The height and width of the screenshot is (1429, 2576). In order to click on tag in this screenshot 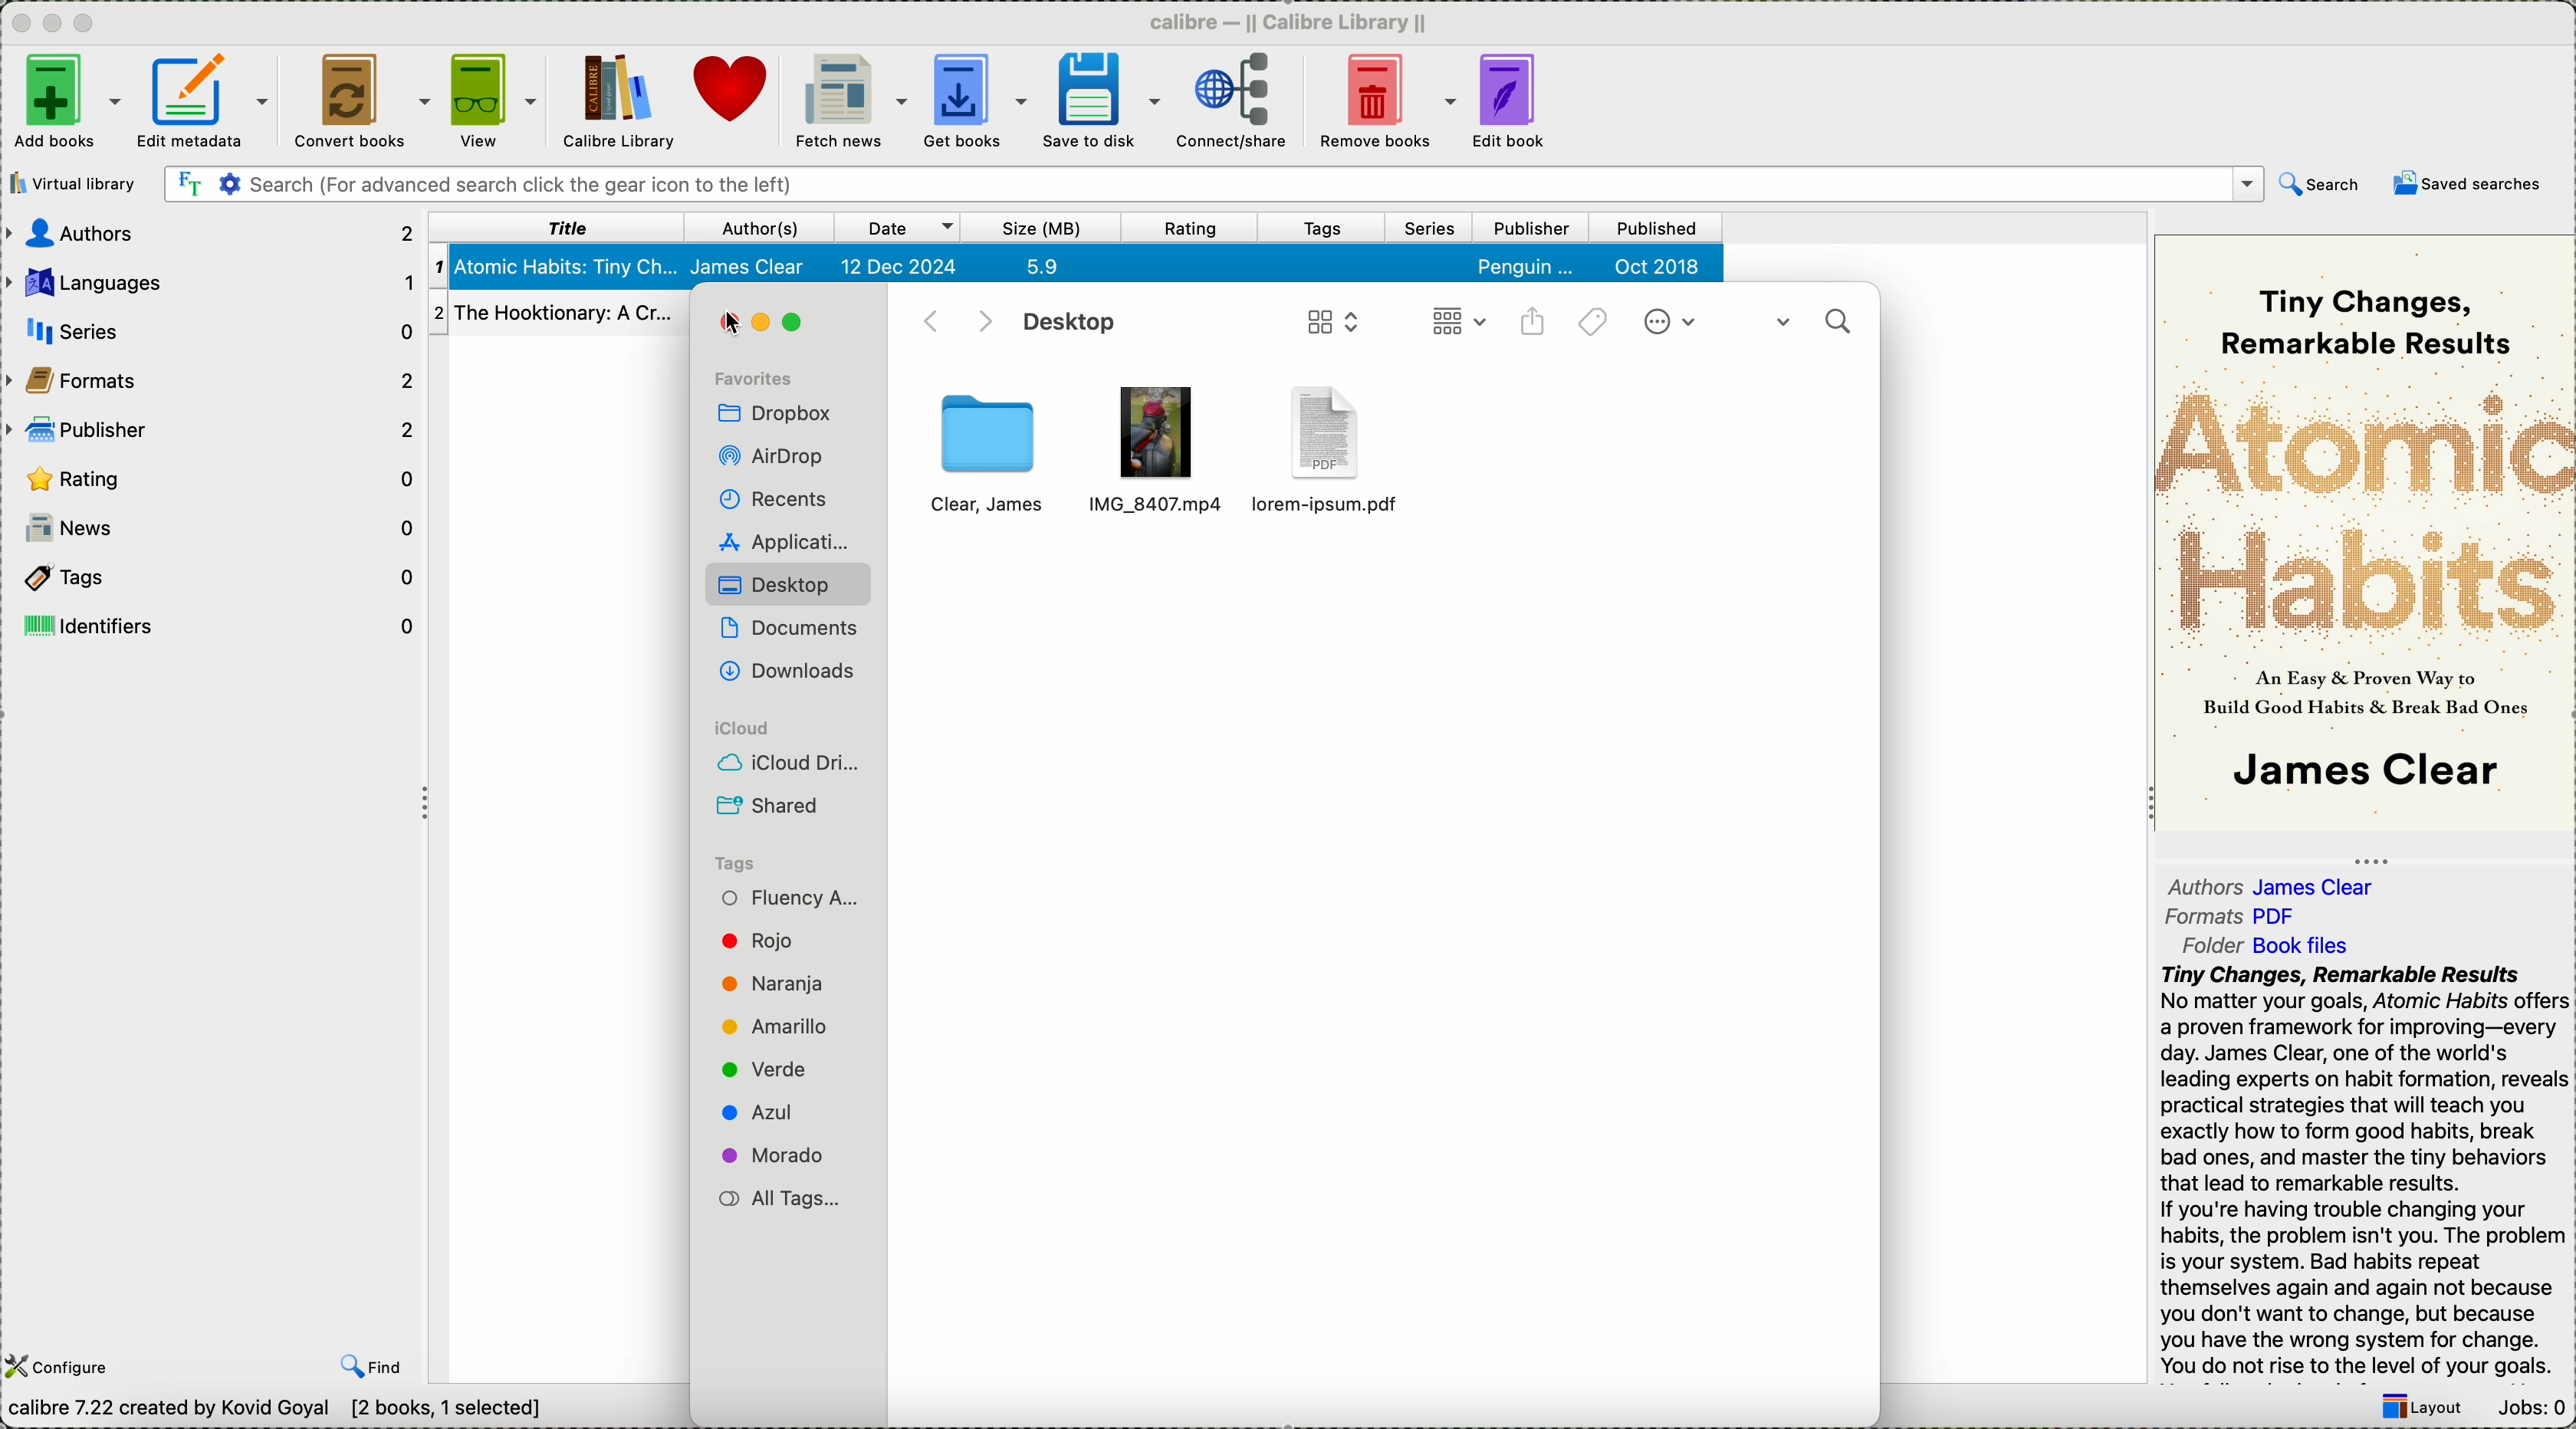, I will do `click(771, 859)`.